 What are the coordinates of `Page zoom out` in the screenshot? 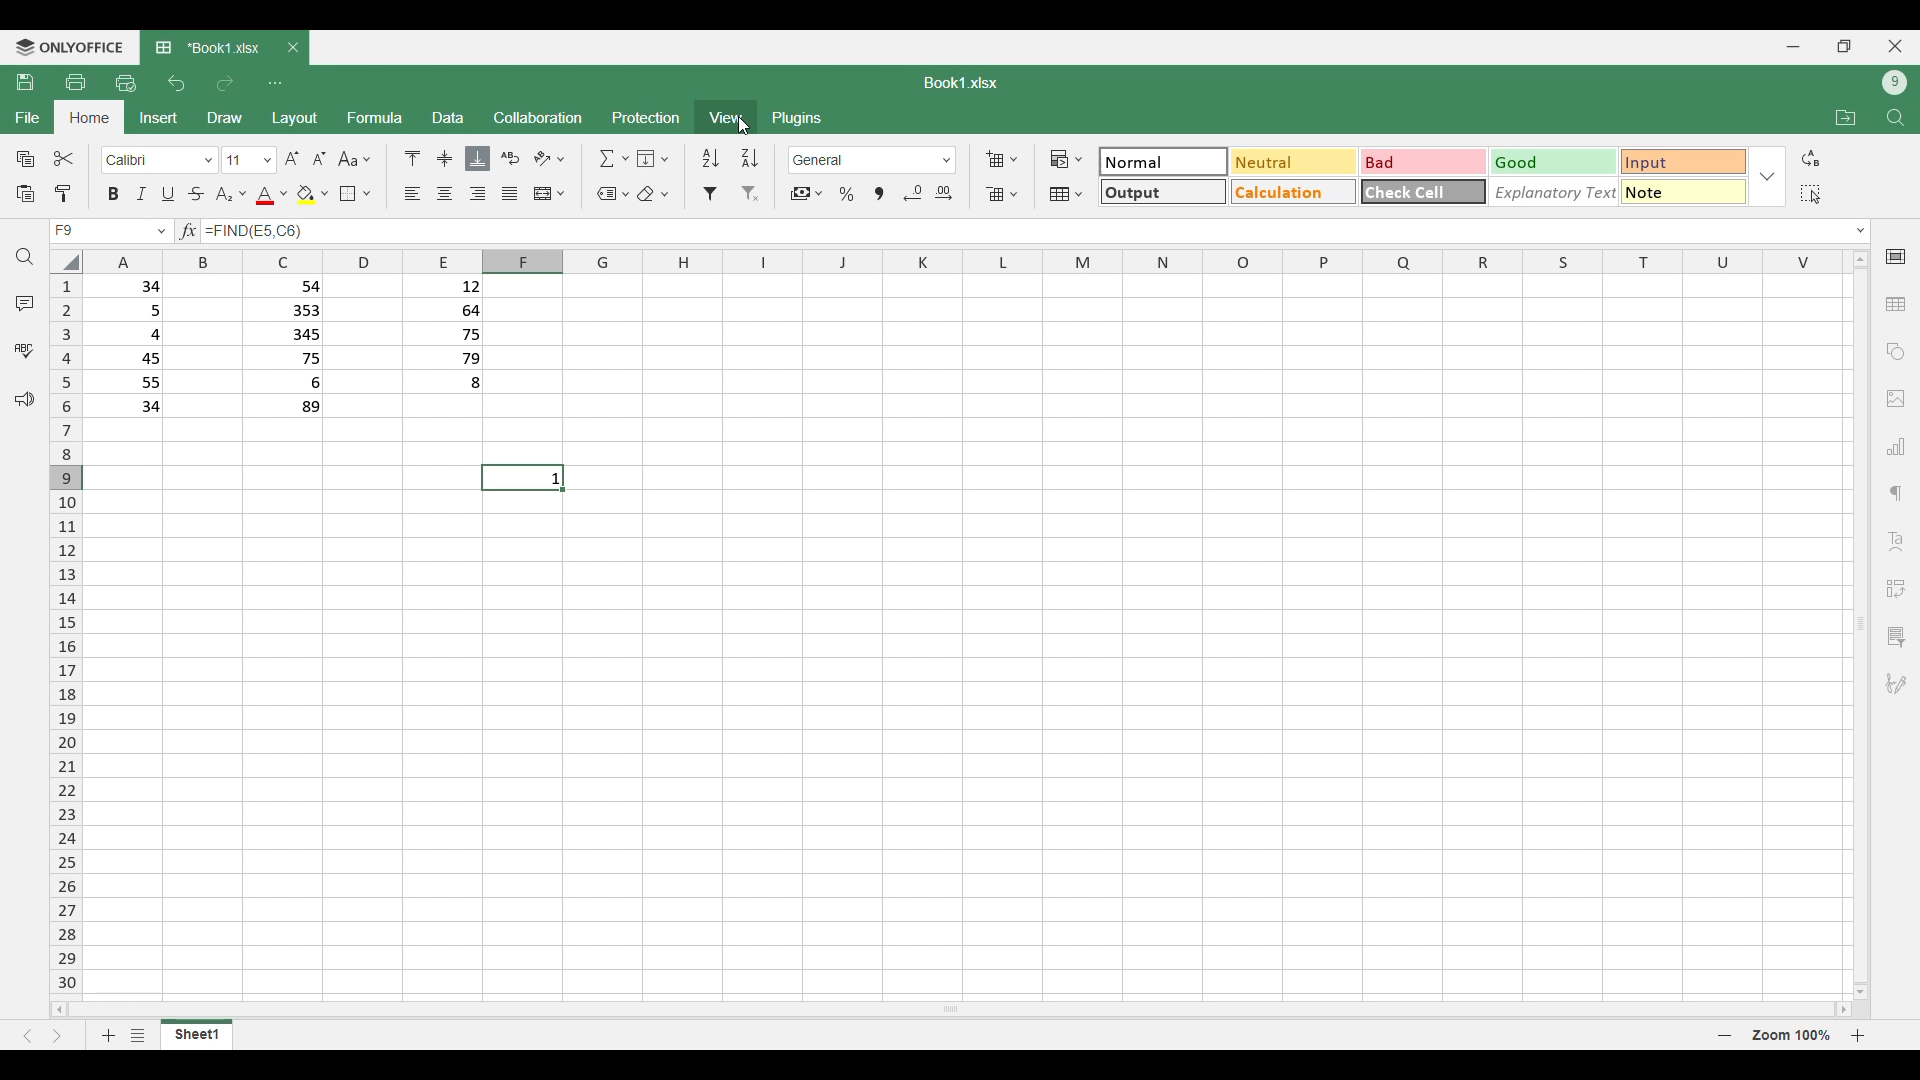 It's located at (1725, 1036).